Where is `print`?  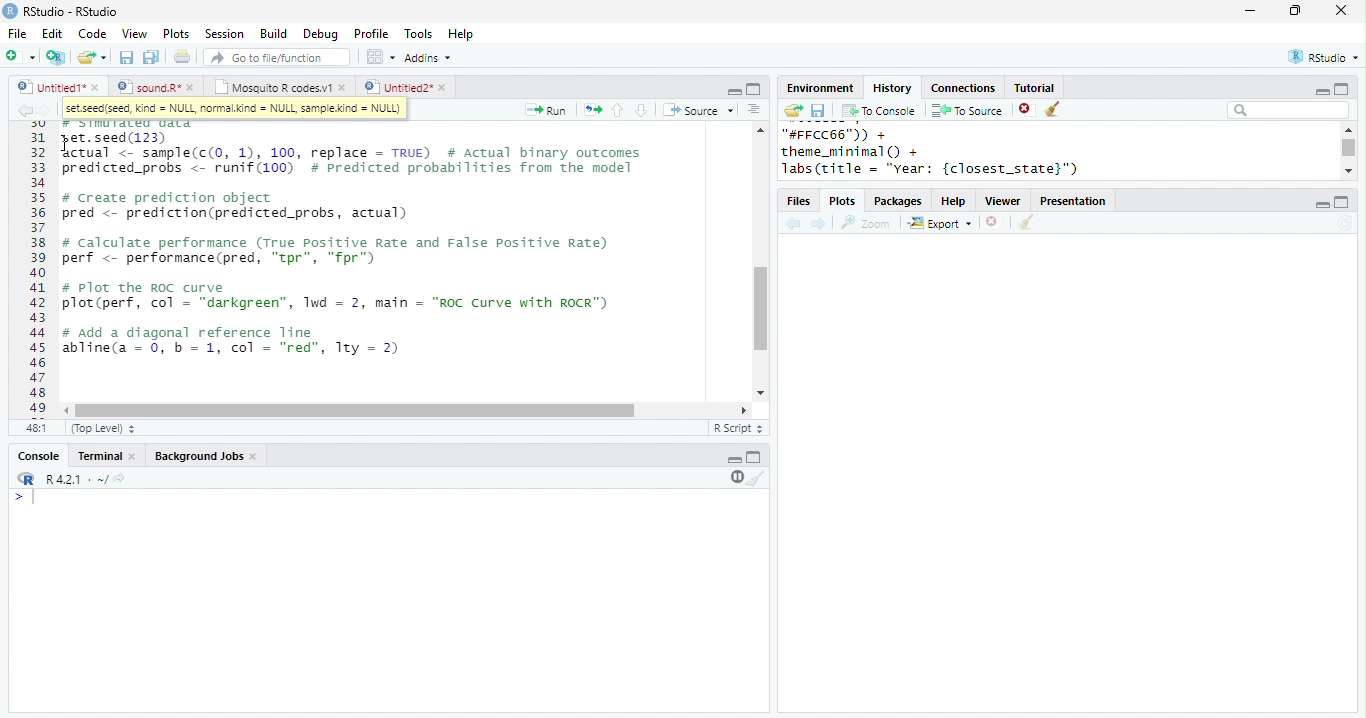 print is located at coordinates (183, 56).